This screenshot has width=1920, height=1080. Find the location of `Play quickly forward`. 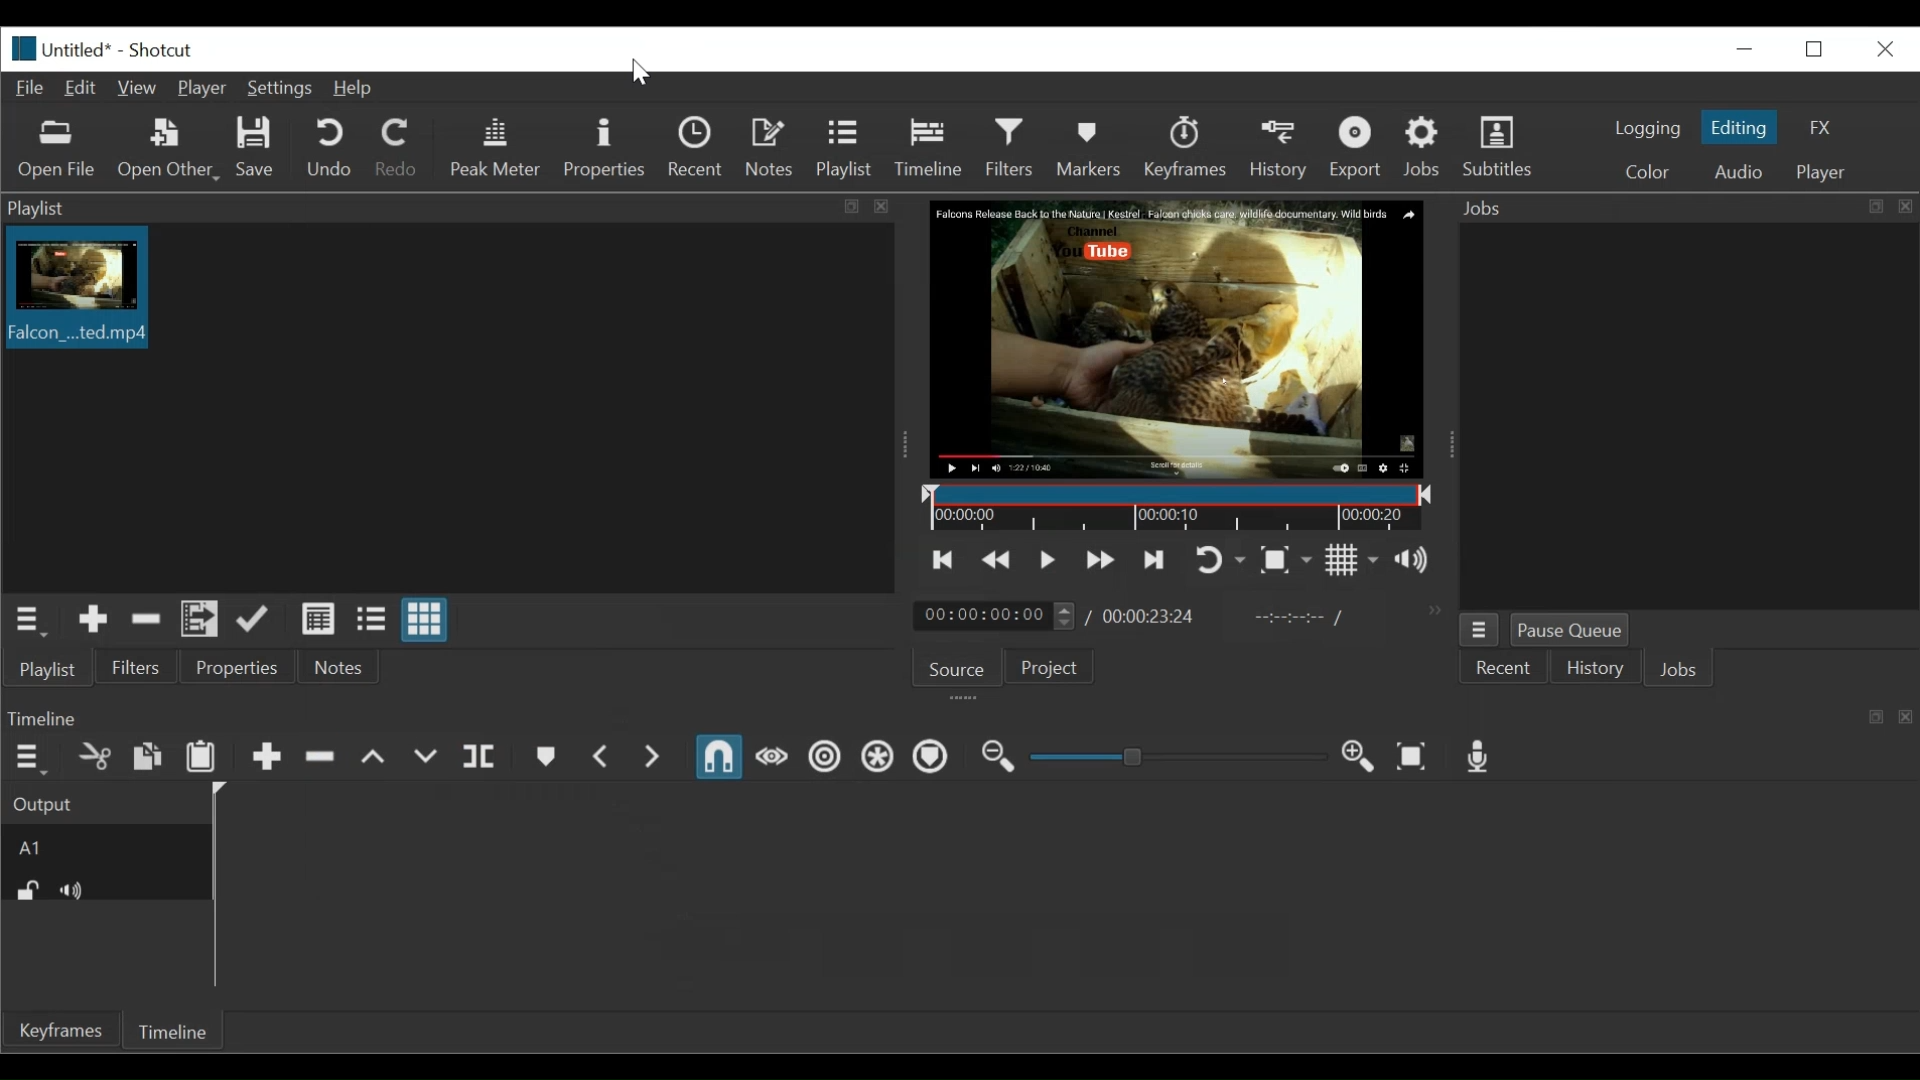

Play quickly forward is located at coordinates (1100, 561).